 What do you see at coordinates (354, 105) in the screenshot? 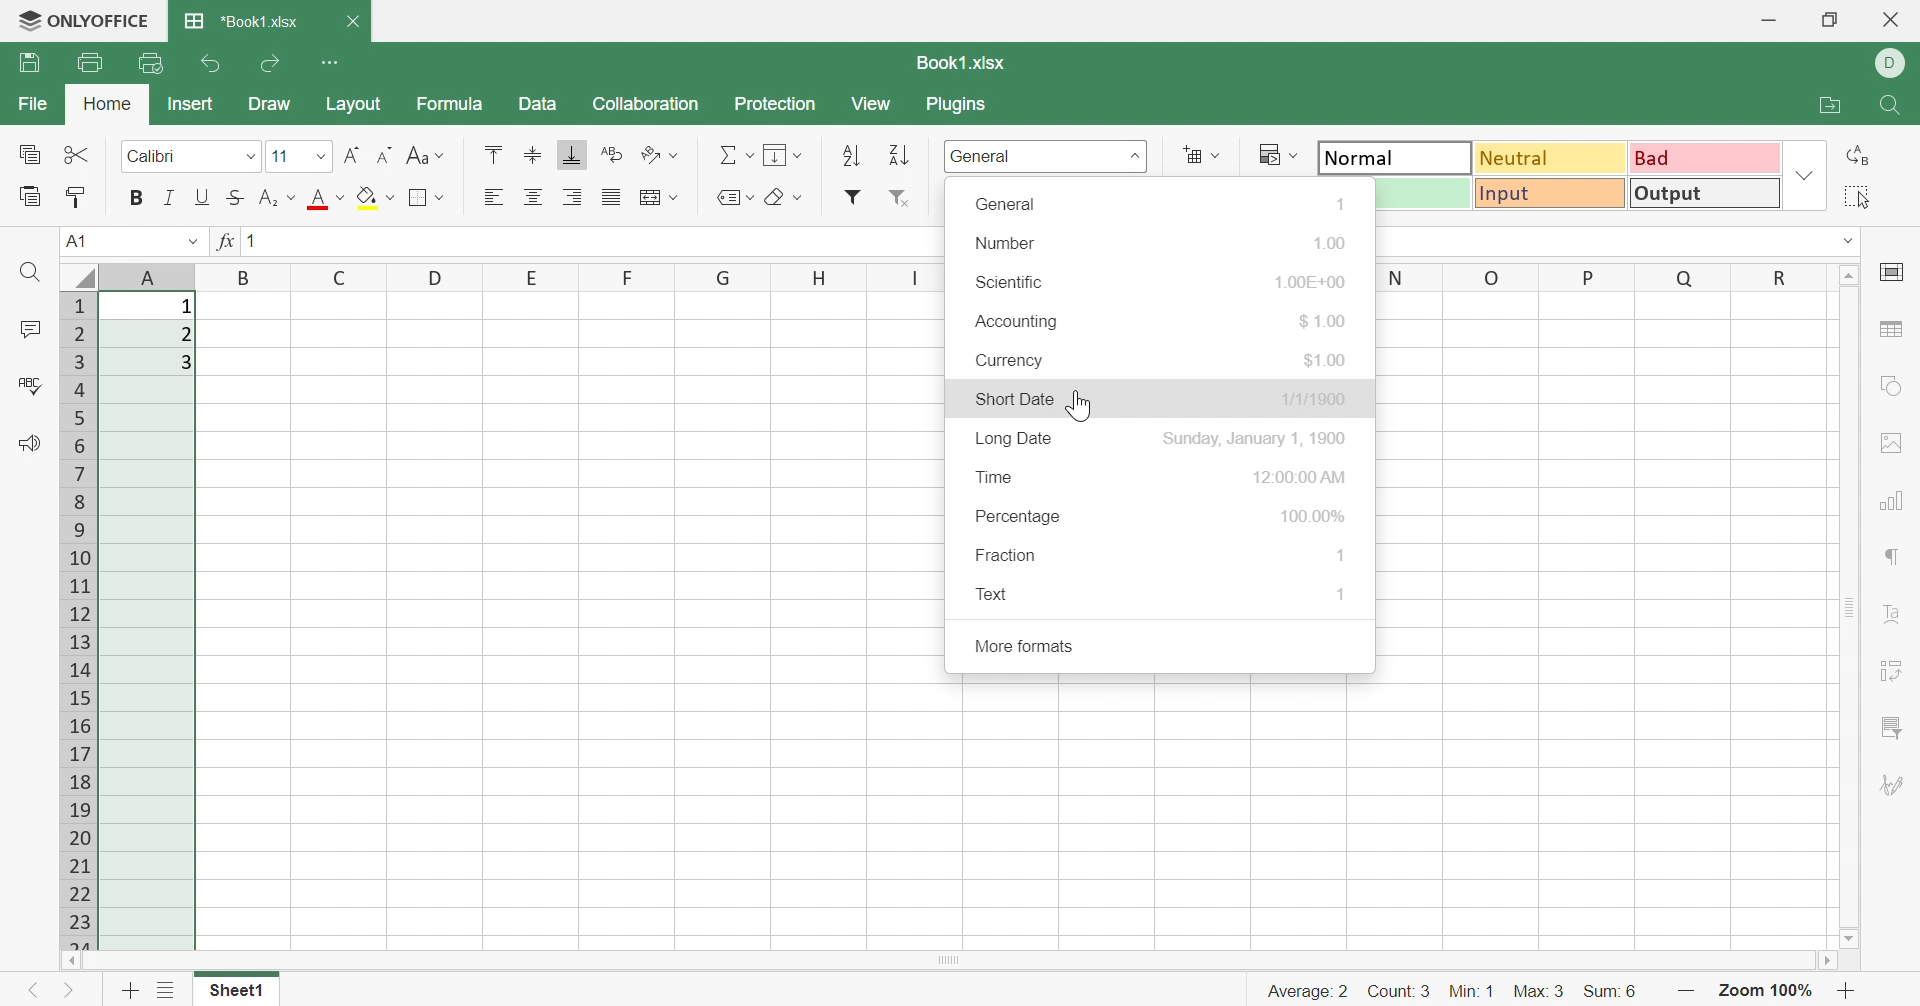
I see `Layout` at bounding box center [354, 105].